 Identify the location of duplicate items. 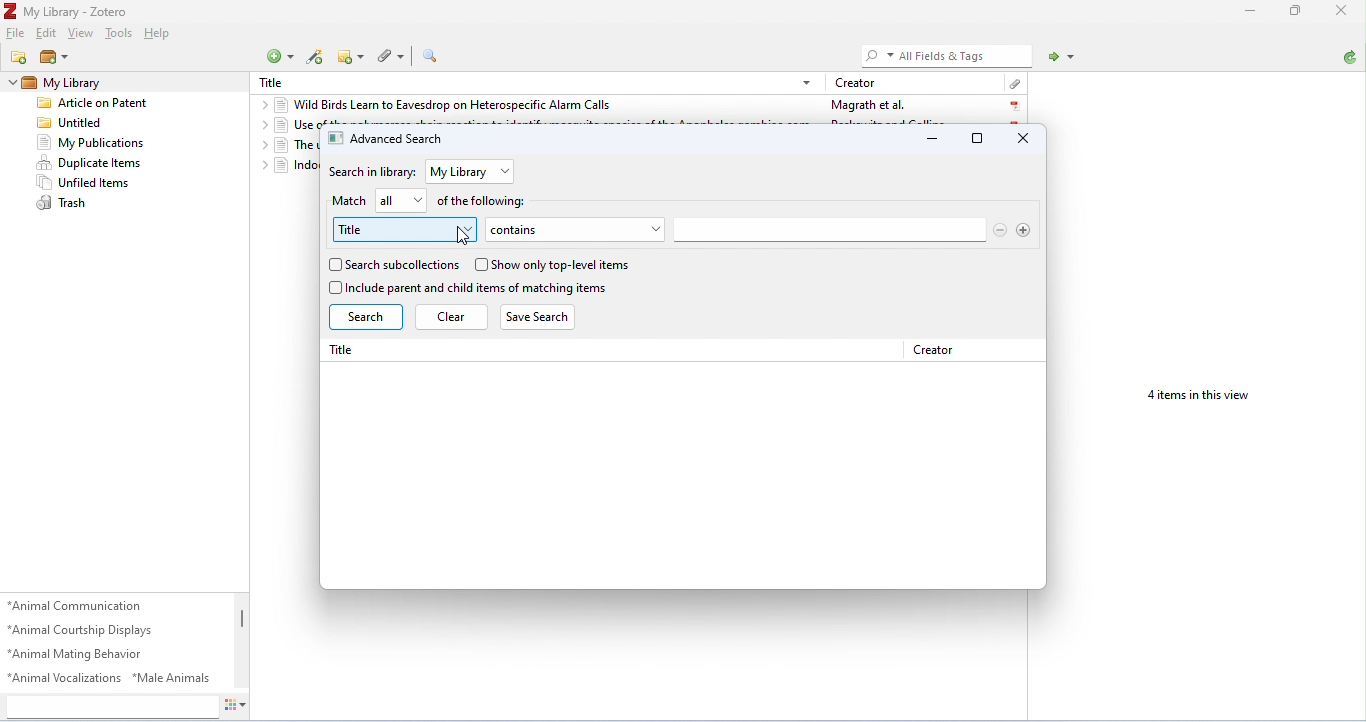
(90, 162).